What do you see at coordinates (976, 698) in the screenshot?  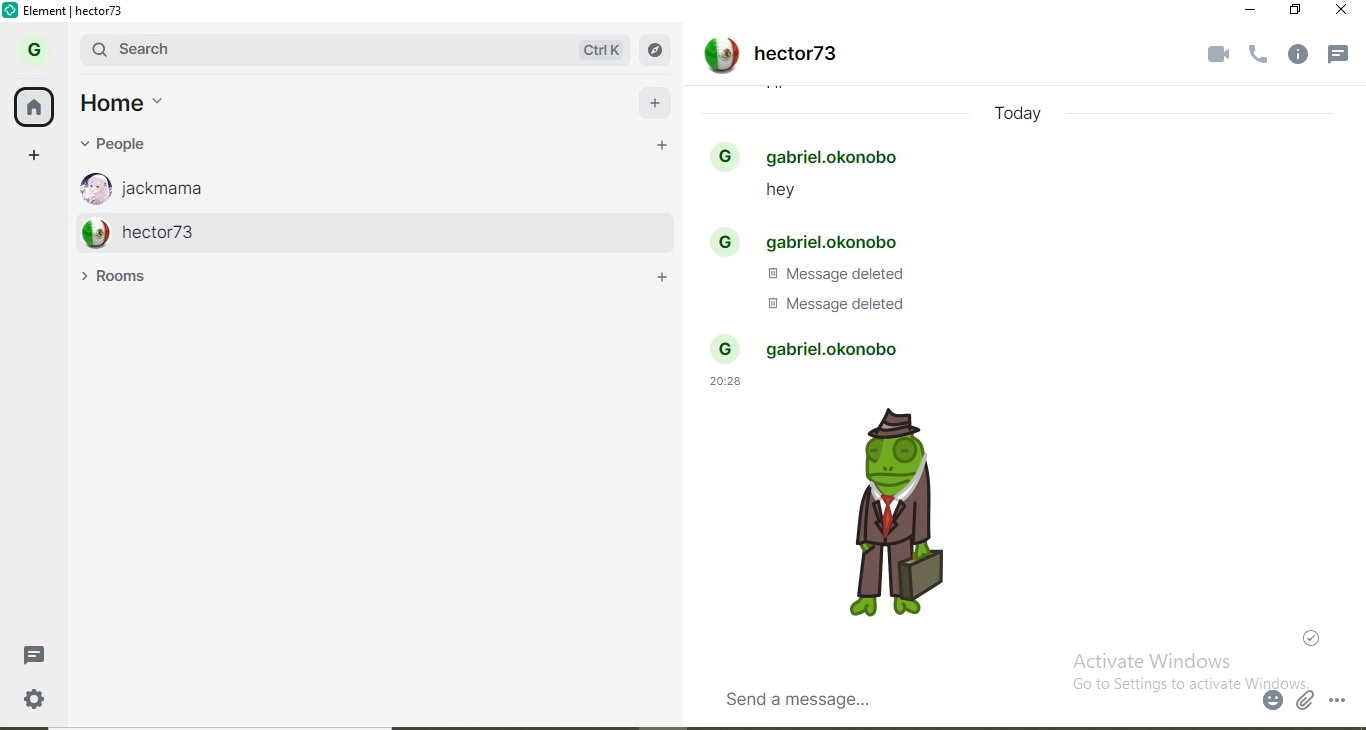 I see `chatbox` at bounding box center [976, 698].